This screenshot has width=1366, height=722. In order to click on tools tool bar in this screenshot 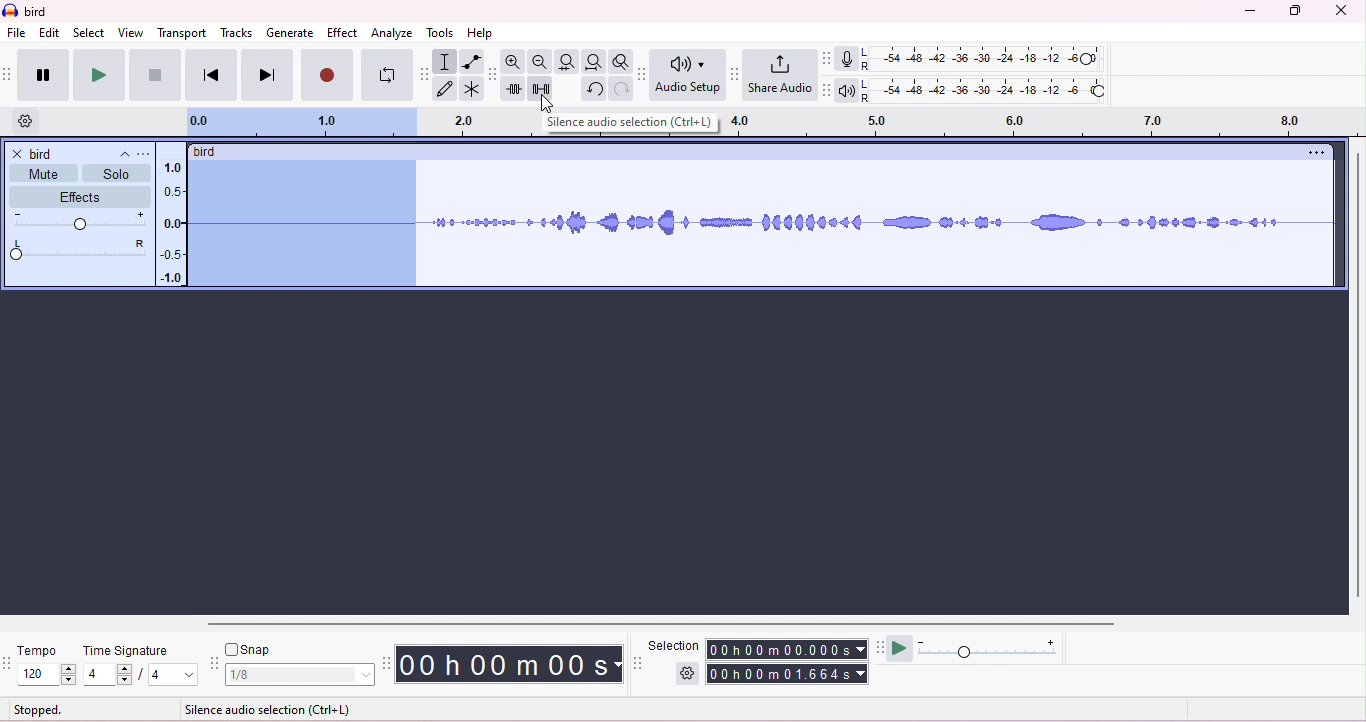, I will do `click(423, 73)`.